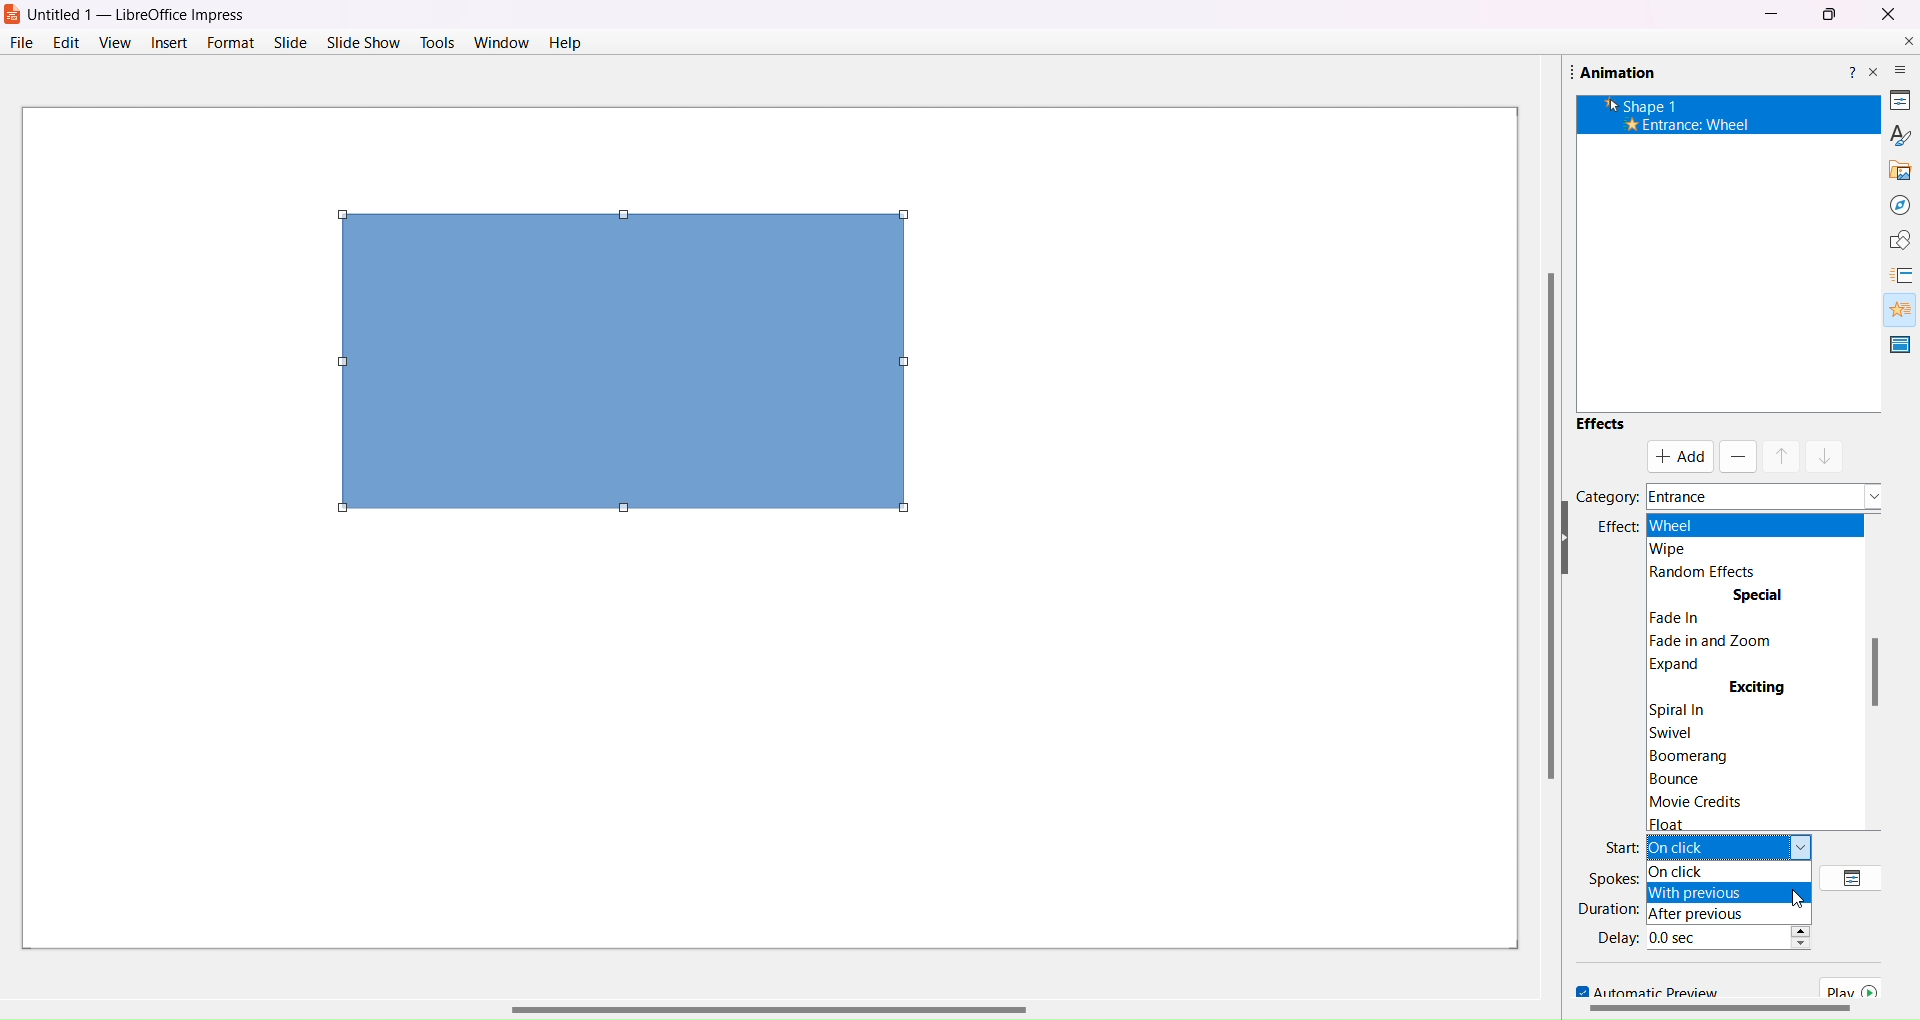  I want to click on View, so click(114, 42).